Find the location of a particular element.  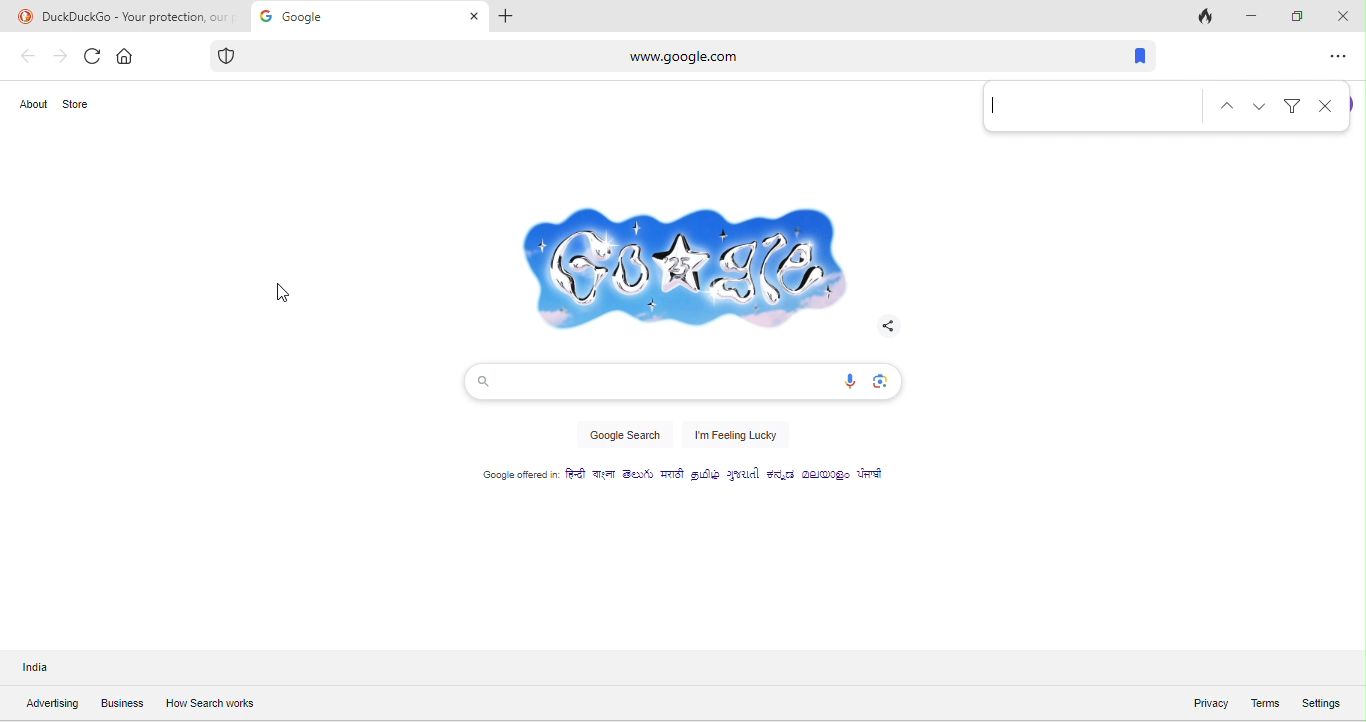

India is located at coordinates (43, 668).